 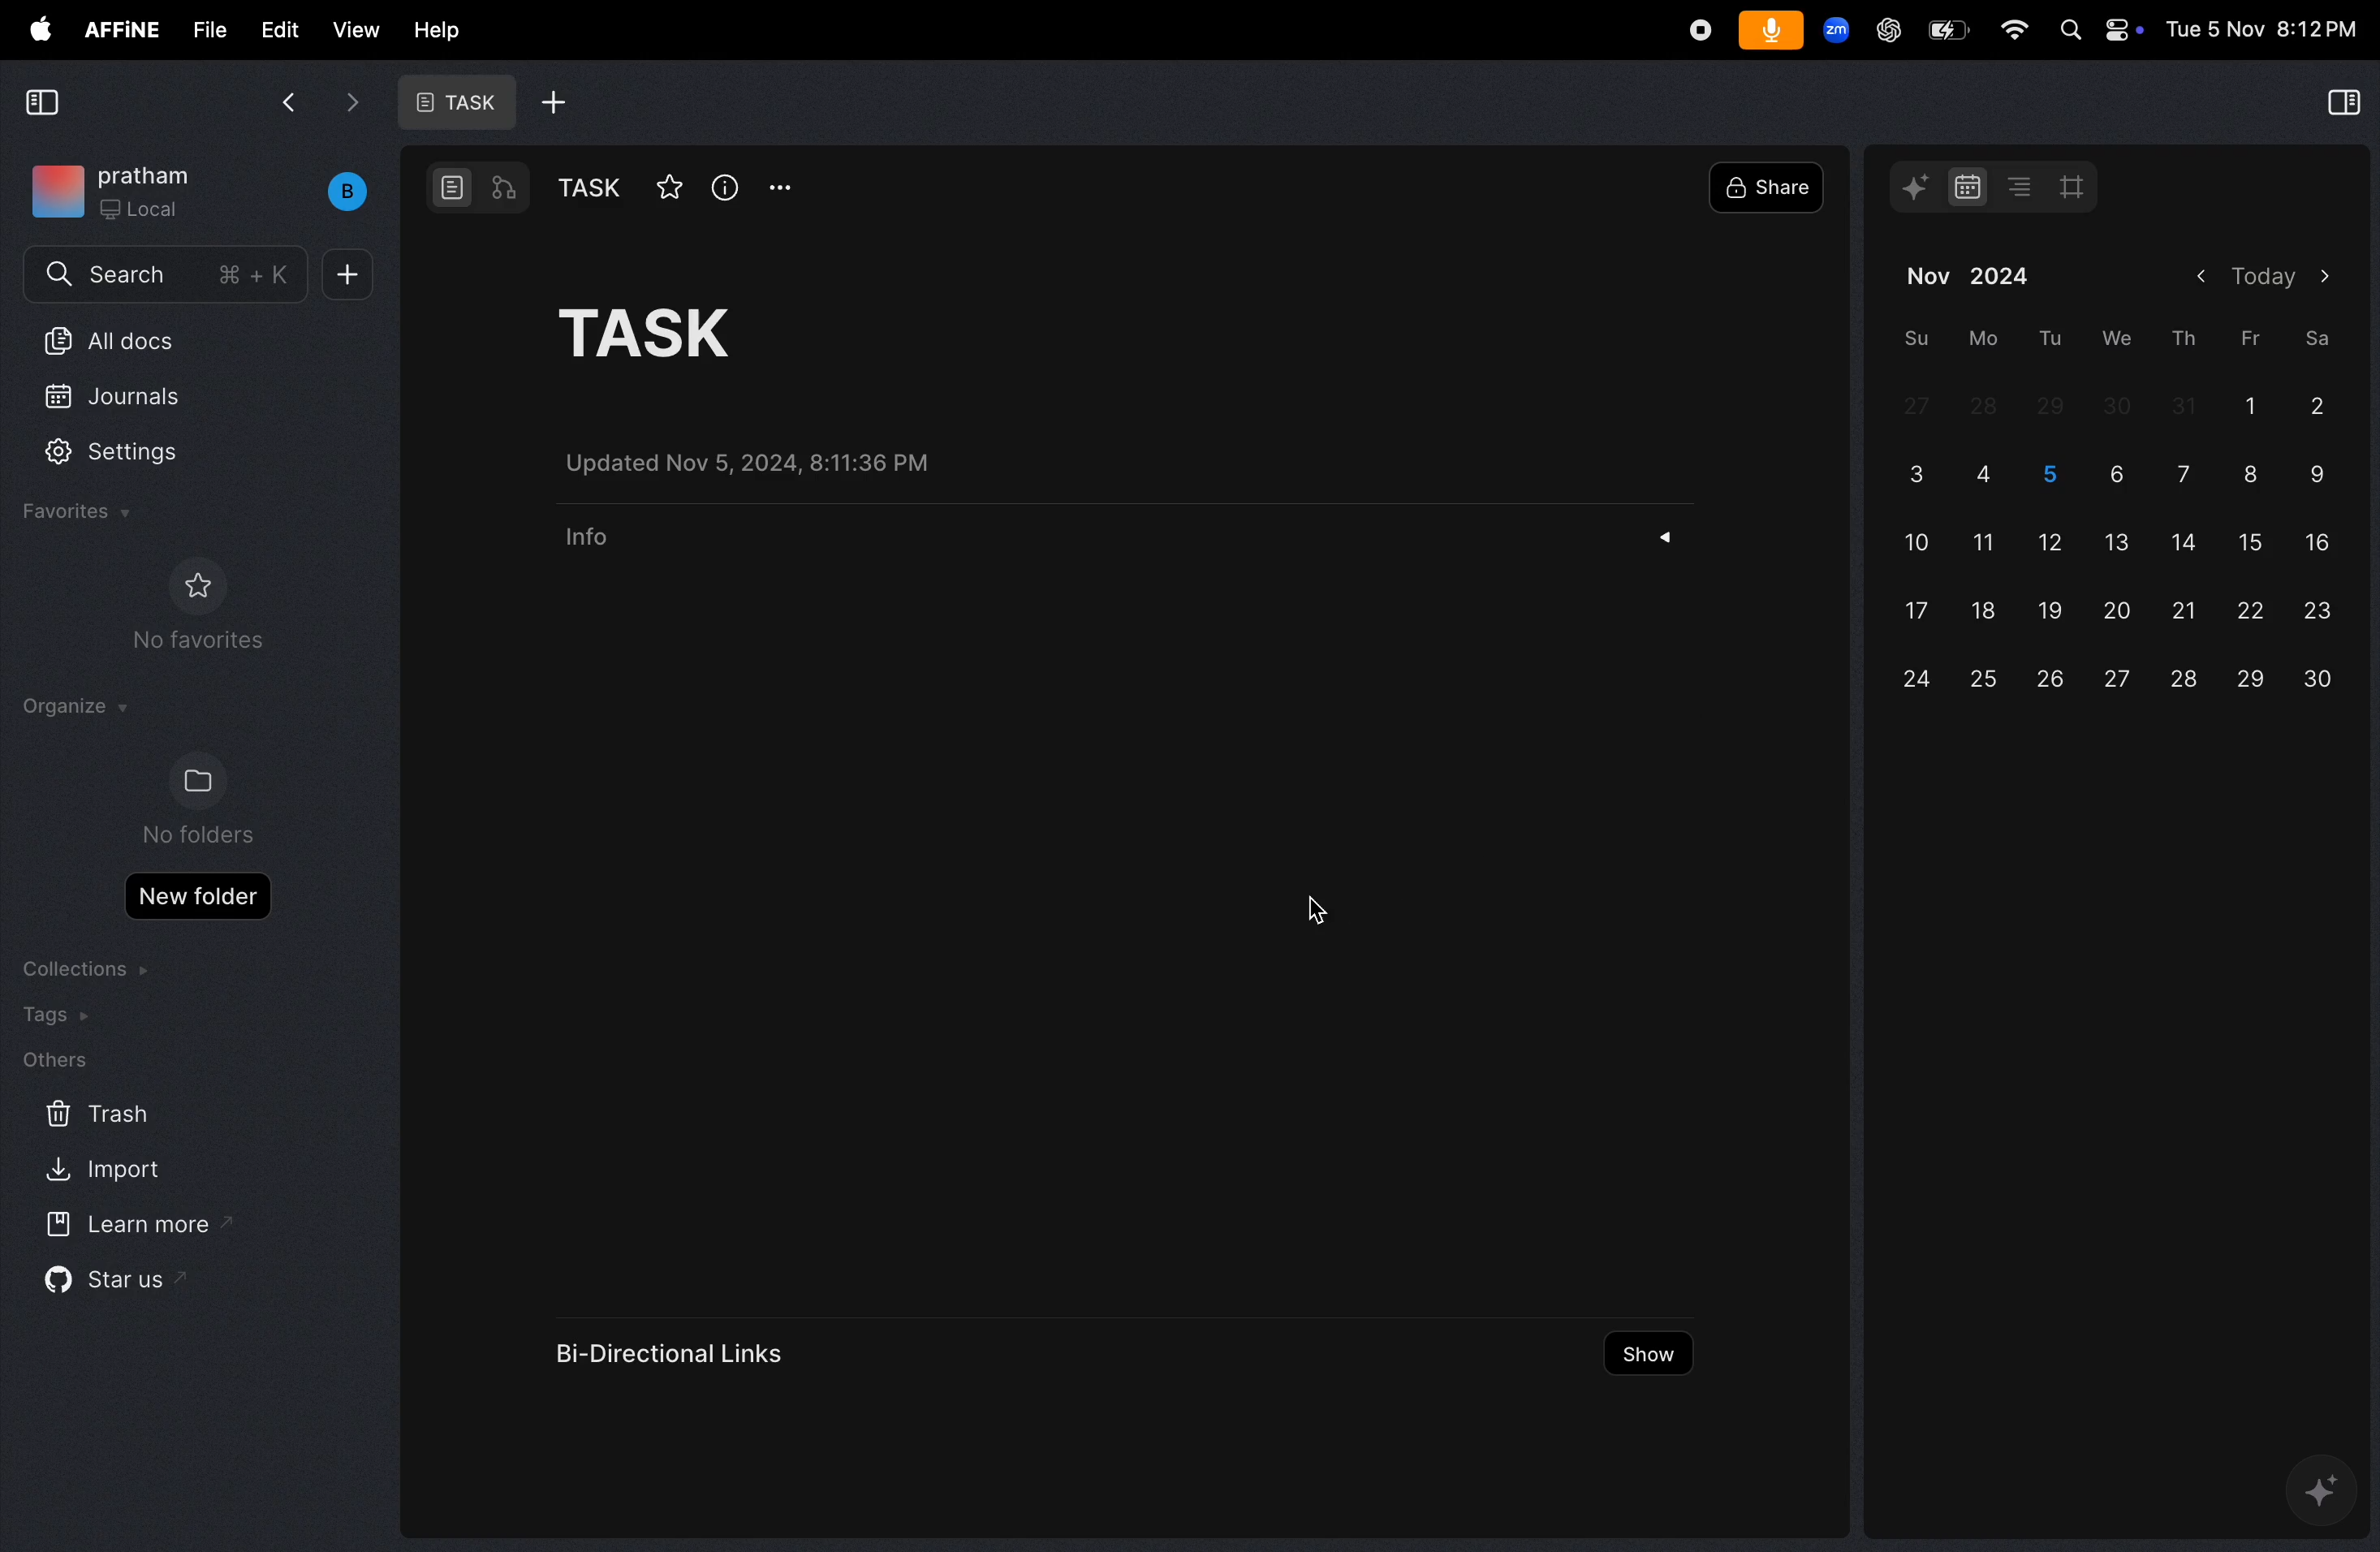 What do you see at coordinates (1695, 29) in the screenshot?
I see `record` at bounding box center [1695, 29].